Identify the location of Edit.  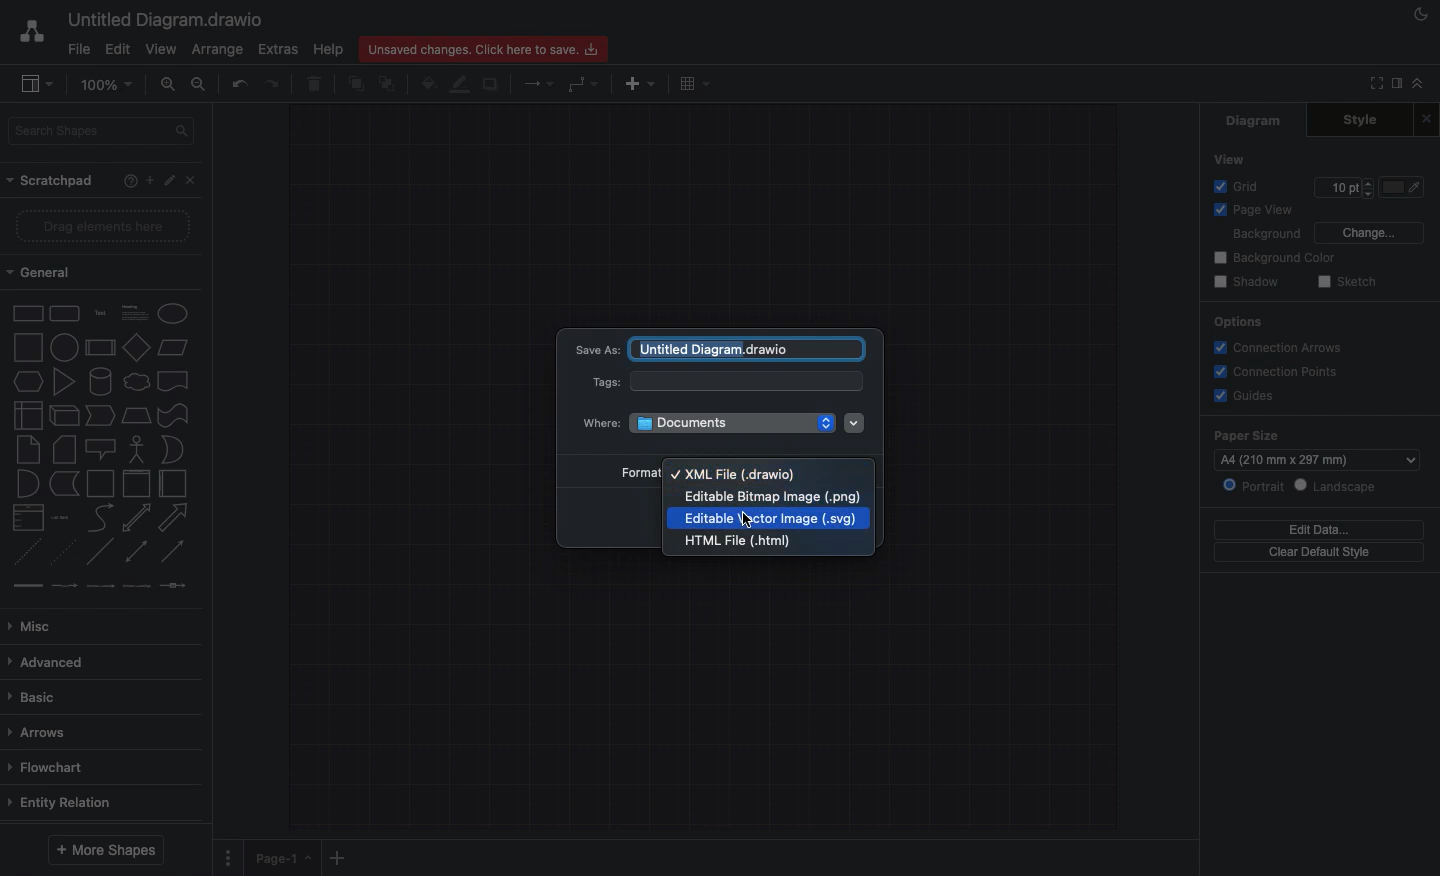
(115, 50).